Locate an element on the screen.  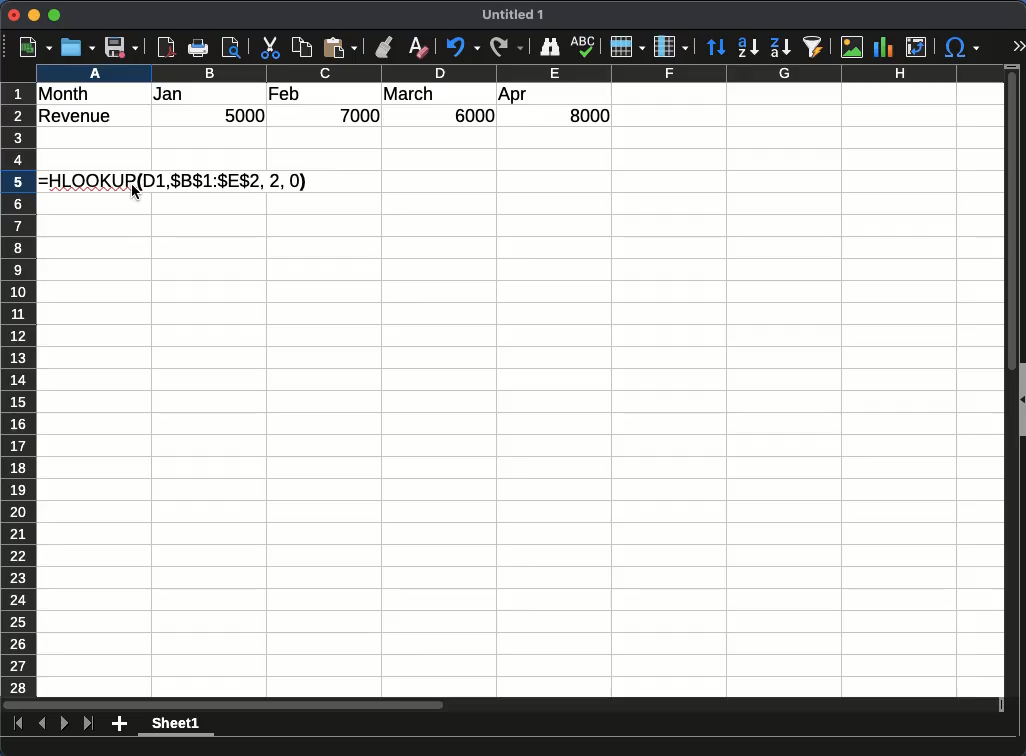
expand is located at coordinates (1019, 45).